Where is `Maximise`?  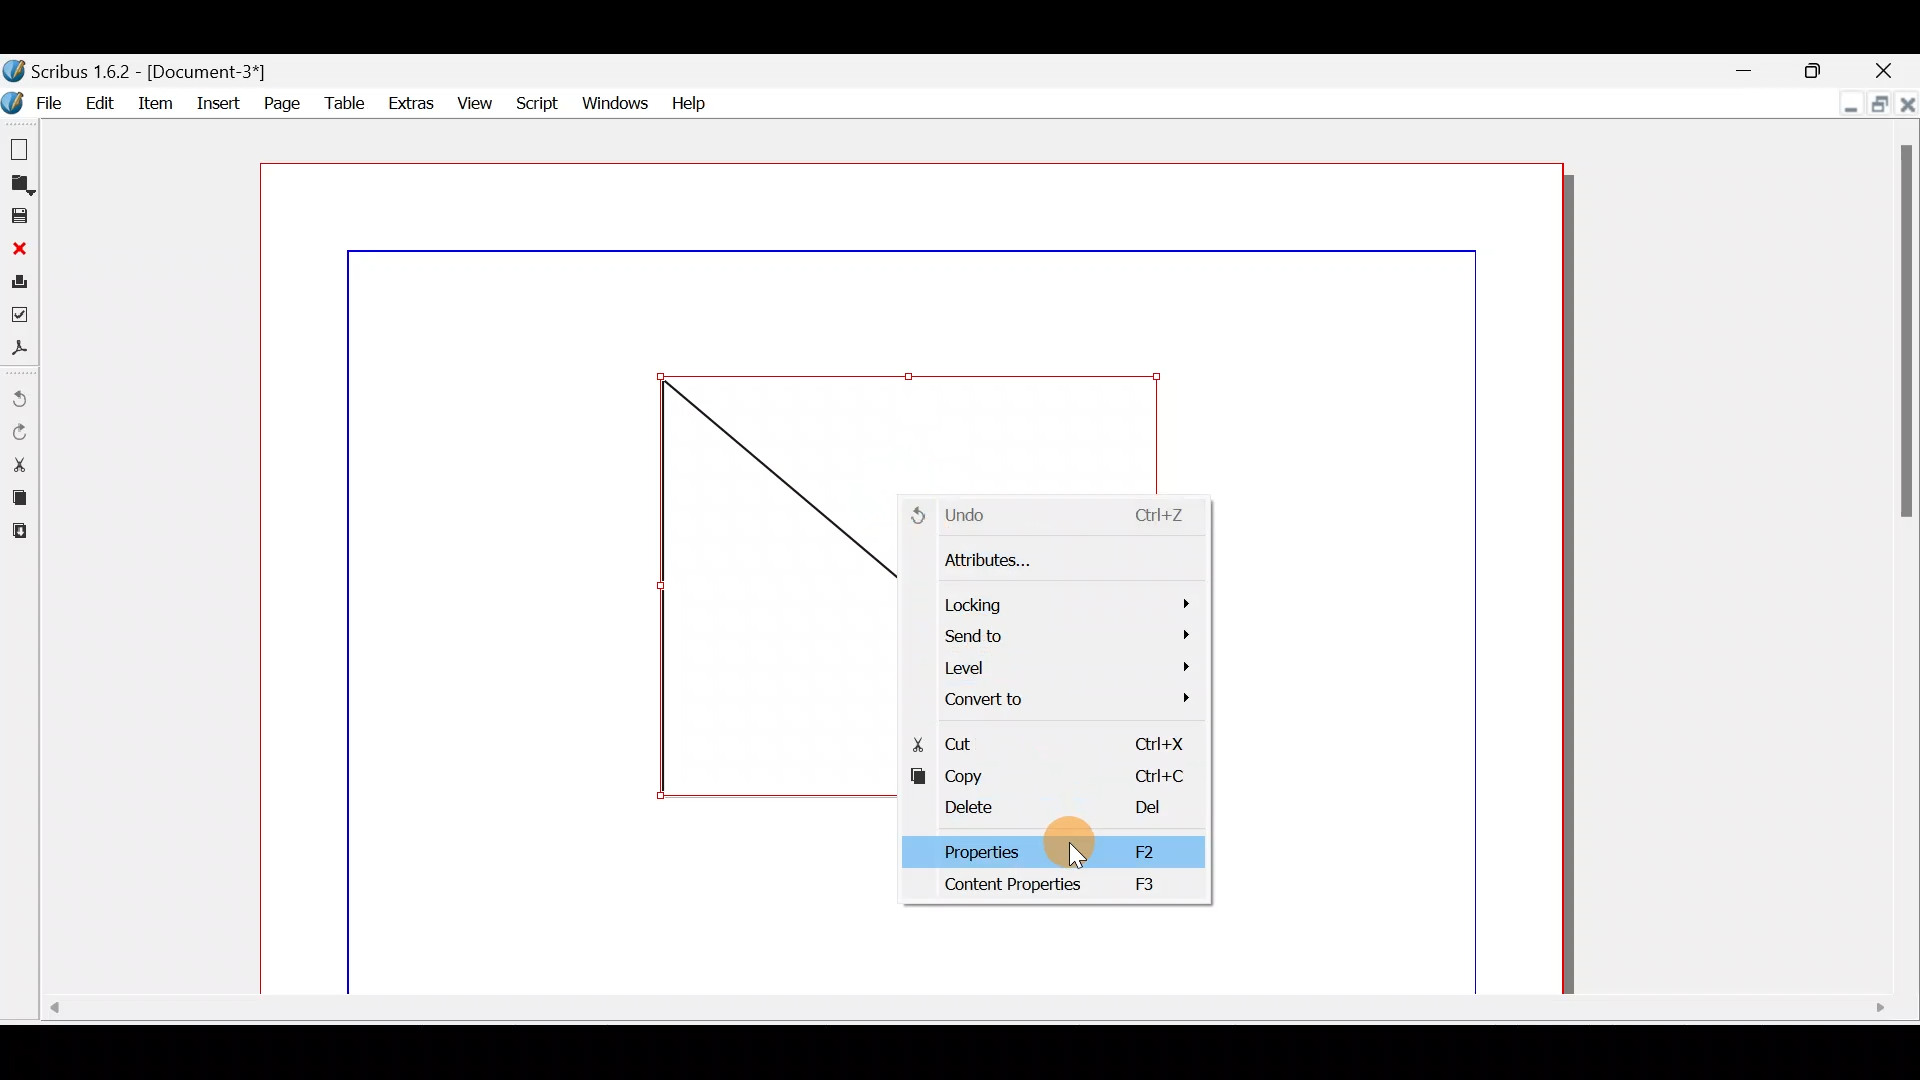 Maximise is located at coordinates (1823, 69).